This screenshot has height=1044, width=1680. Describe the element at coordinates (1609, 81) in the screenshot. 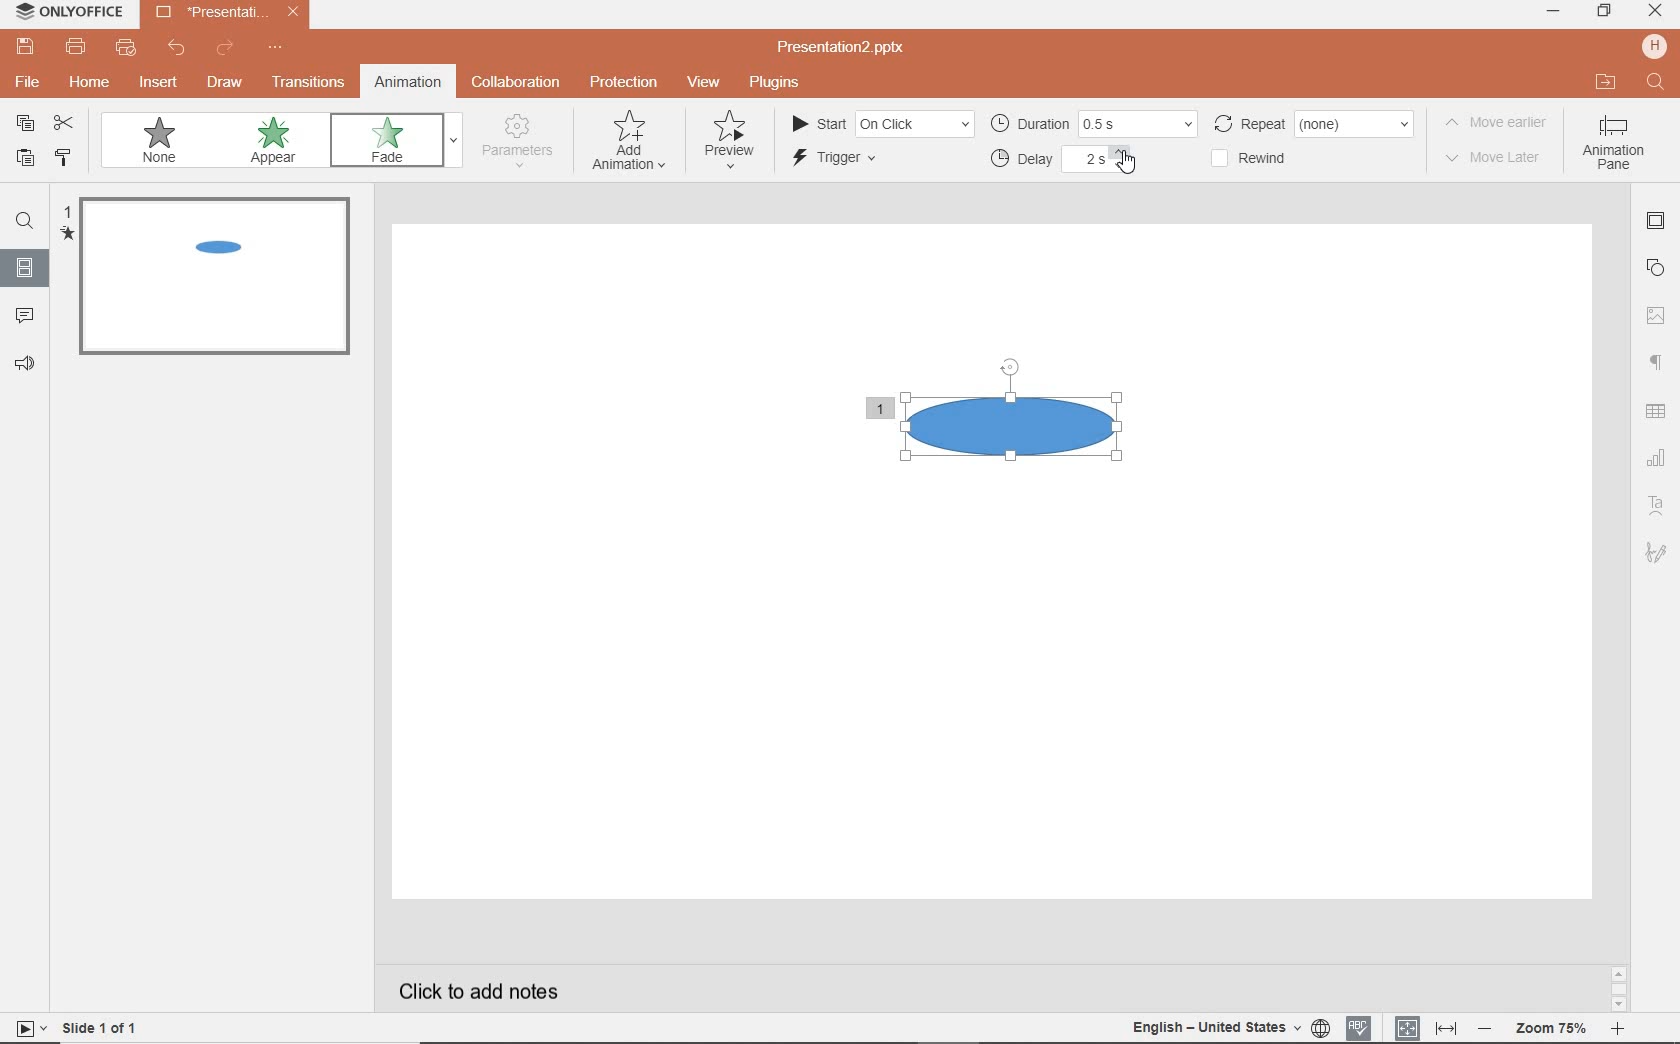

I see `open file location` at that location.